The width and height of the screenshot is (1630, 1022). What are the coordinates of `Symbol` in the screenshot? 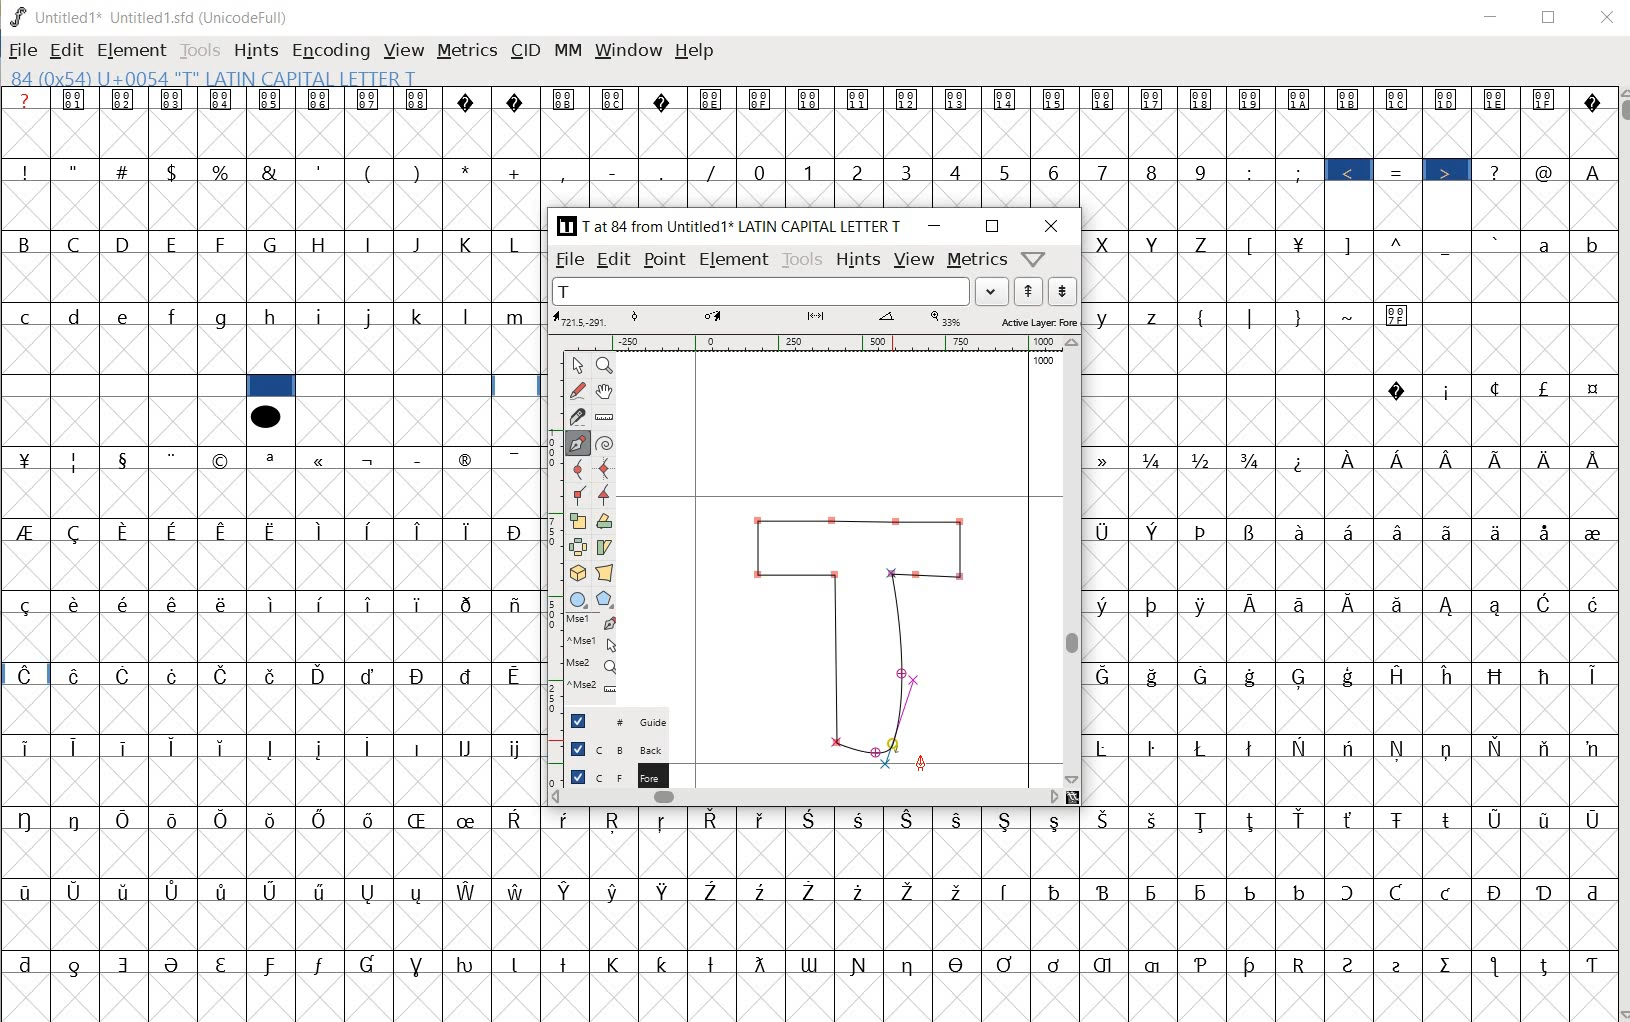 It's located at (26, 964).